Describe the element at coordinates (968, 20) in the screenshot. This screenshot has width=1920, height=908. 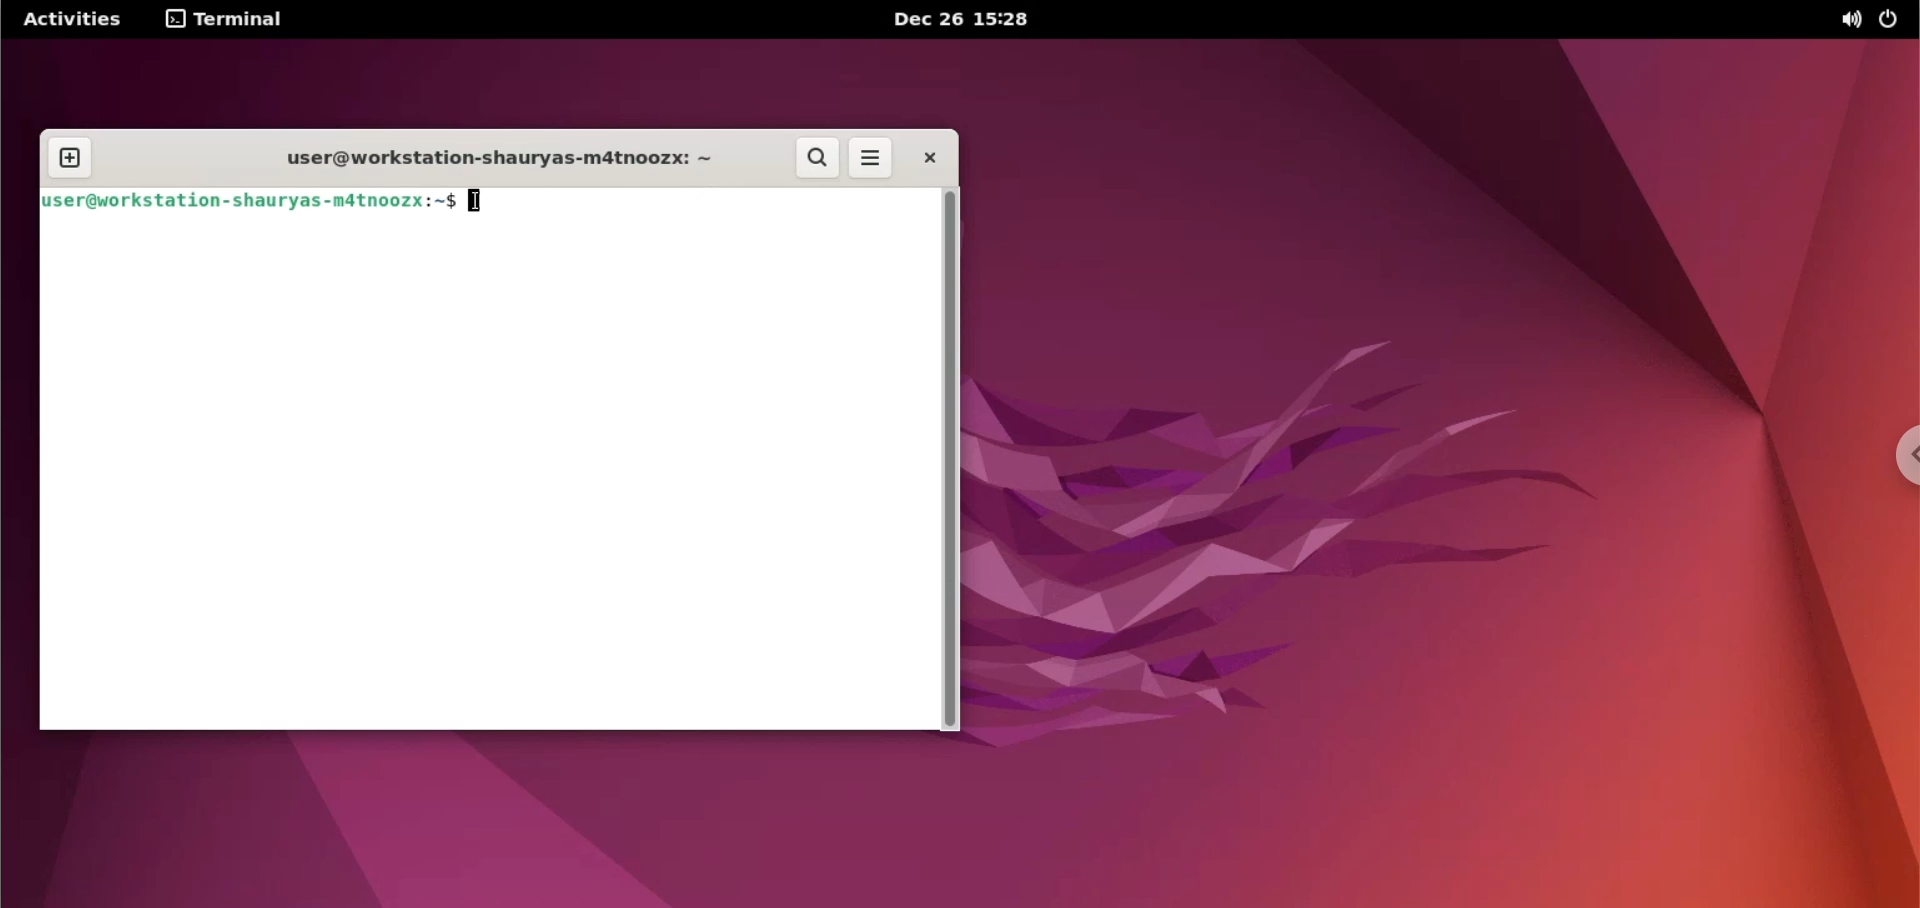
I see `Dec 26 15:28` at that location.